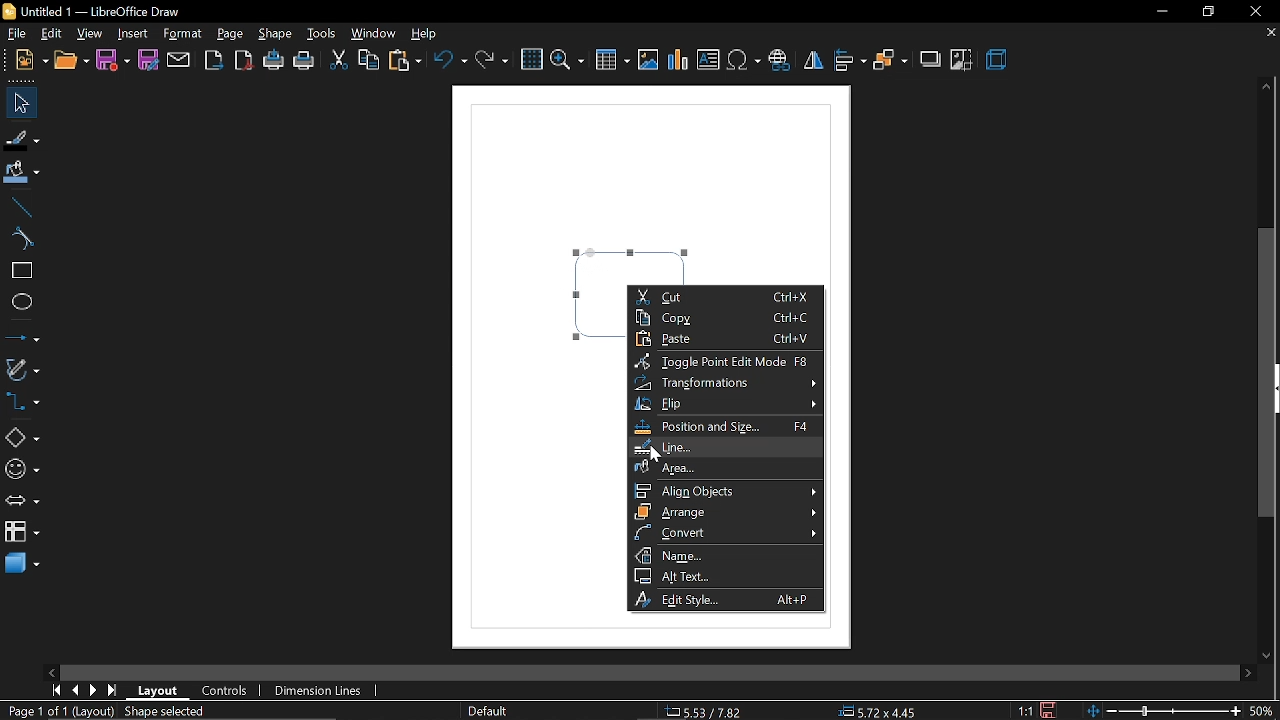 This screenshot has width=1280, height=720. What do you see at coordinates (655, 455) in the screenshot?
I see `cursor` at bounding box center [655, 455].